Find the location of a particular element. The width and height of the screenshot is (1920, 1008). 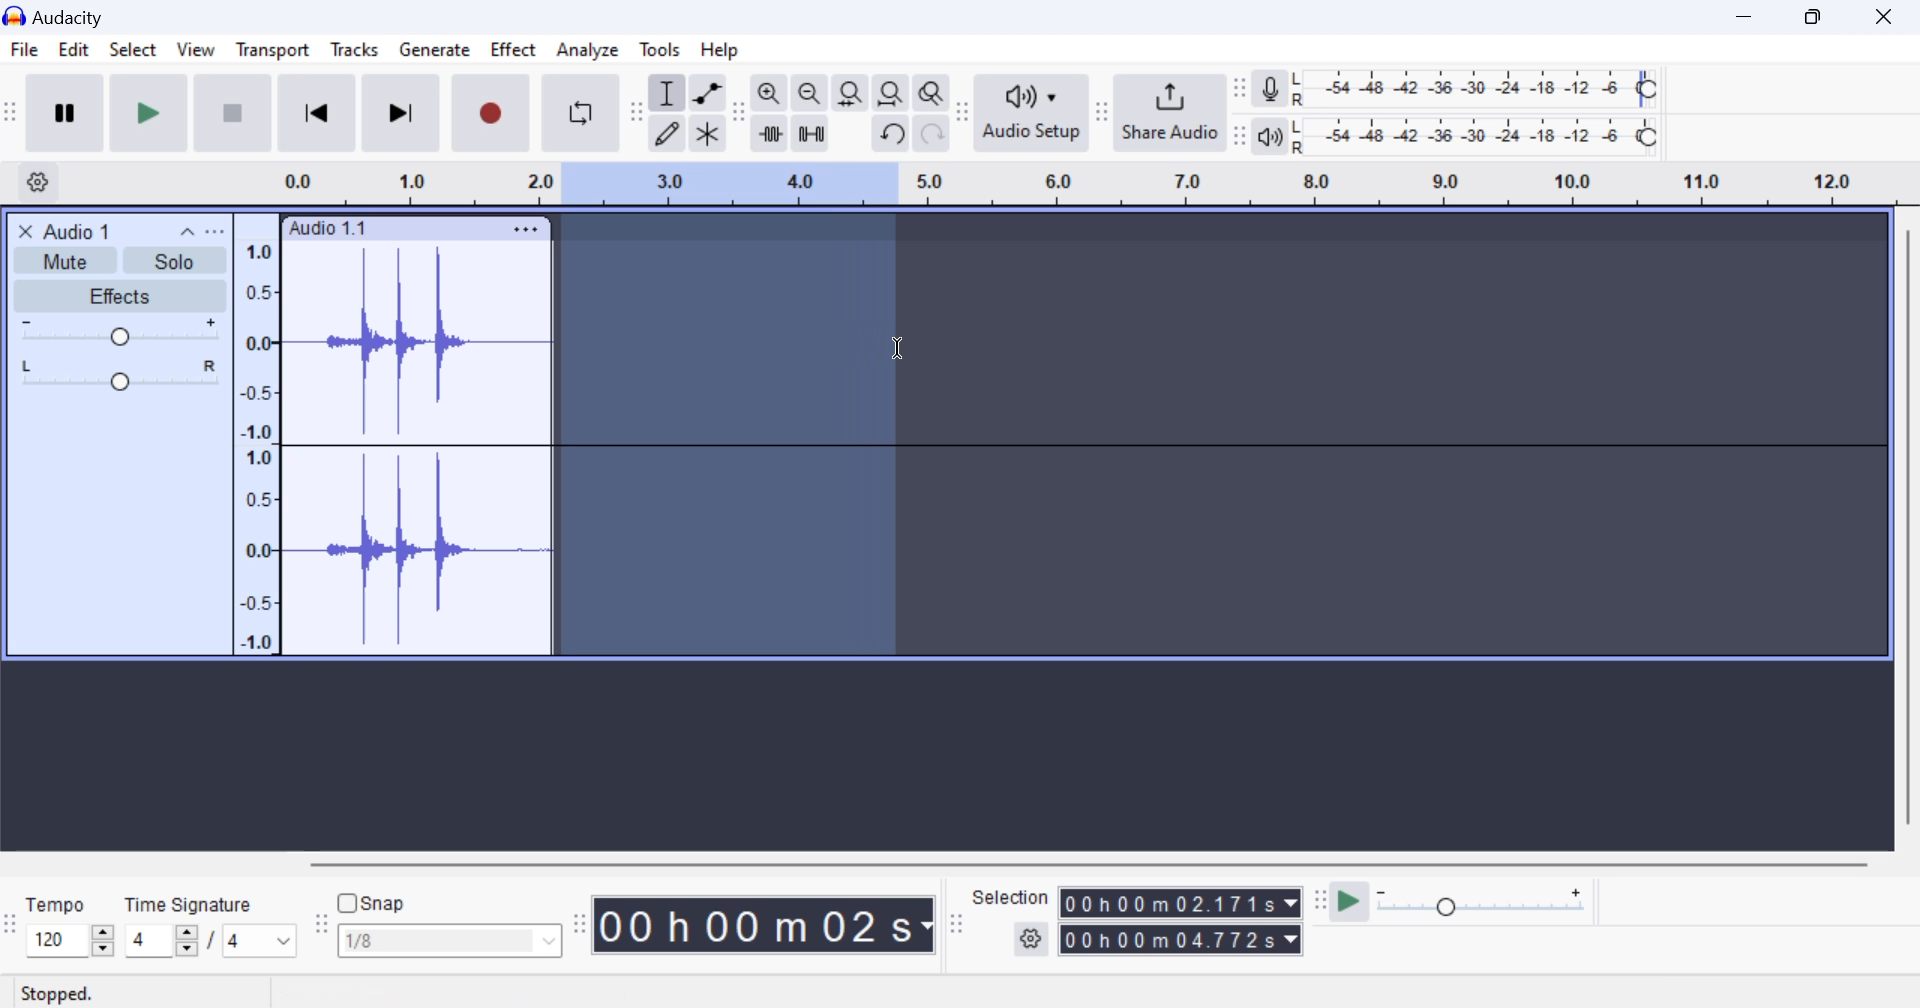

Selected Clip Length is located at coordinates (1184, 924).